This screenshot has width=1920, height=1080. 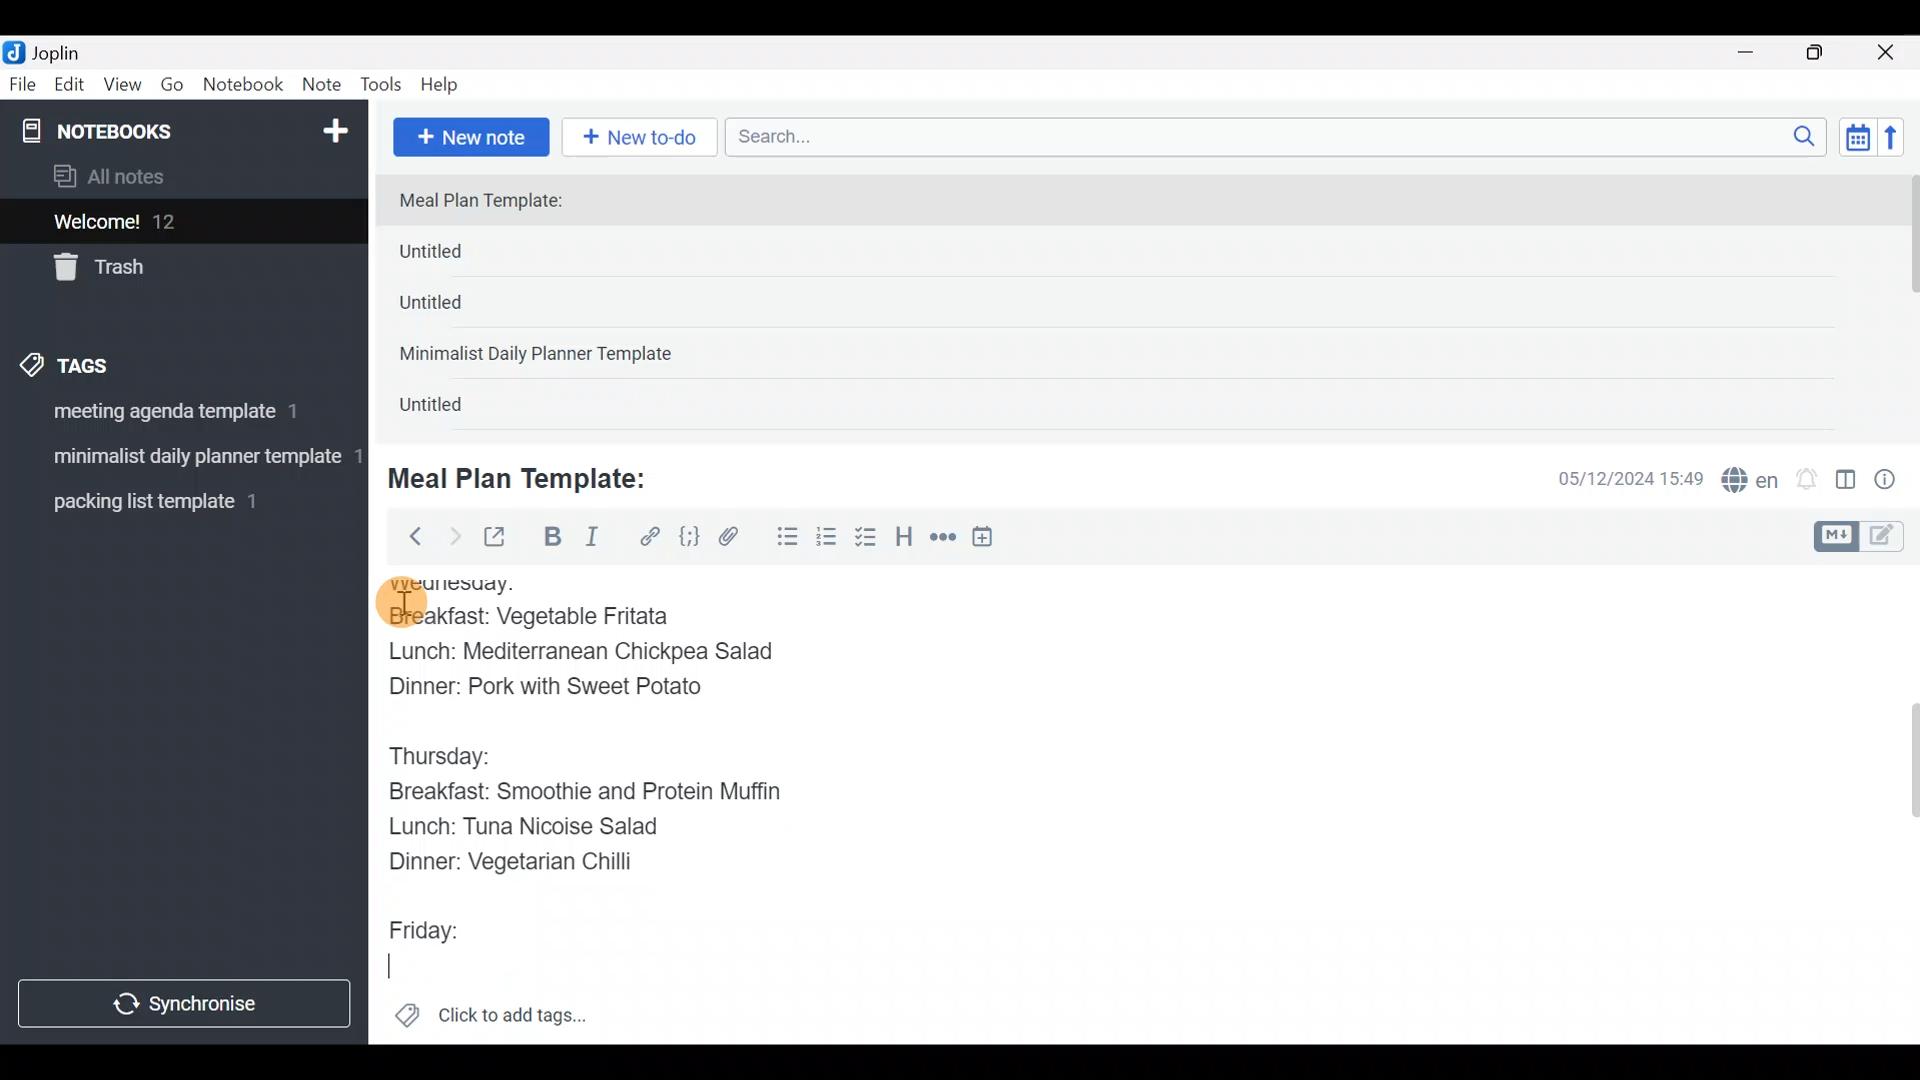 I want to click on scroll bar, so click(x=1907, y=302).